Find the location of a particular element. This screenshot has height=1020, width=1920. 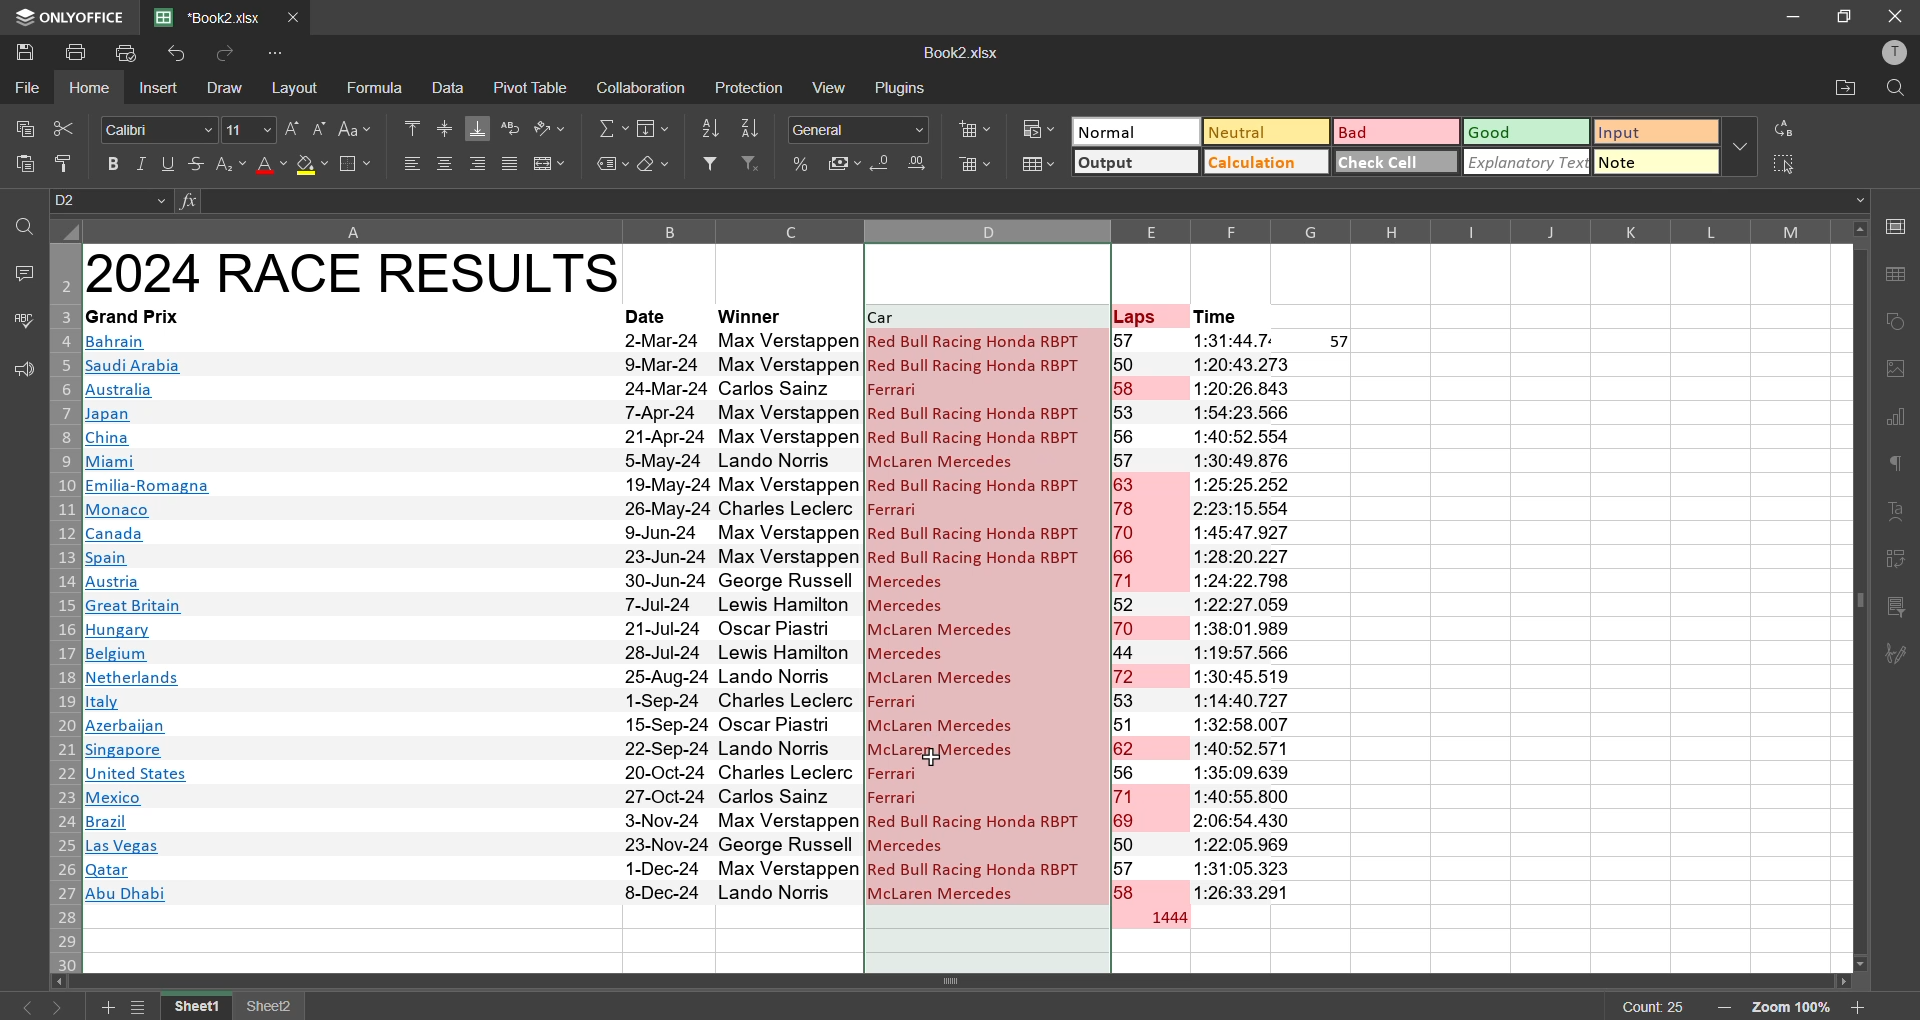

align center is located at coordinates (445, 162).